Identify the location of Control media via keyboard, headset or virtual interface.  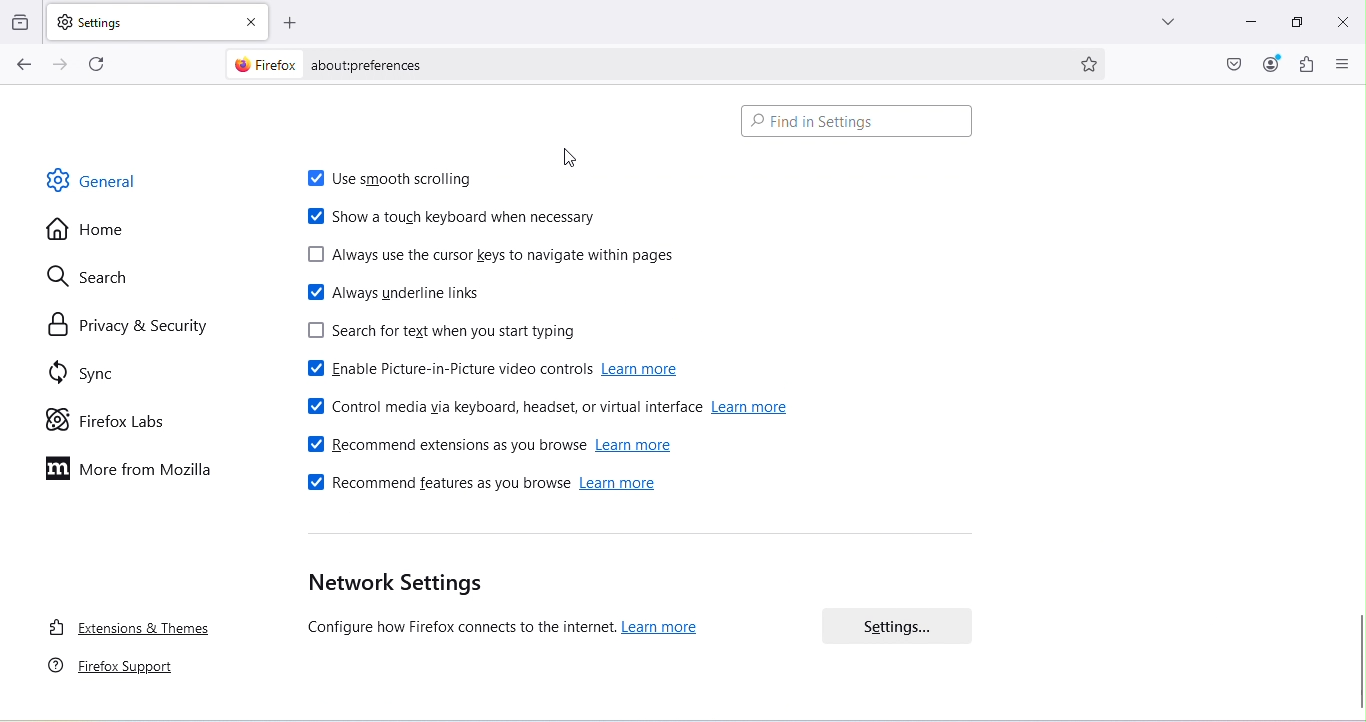
(500, 410).